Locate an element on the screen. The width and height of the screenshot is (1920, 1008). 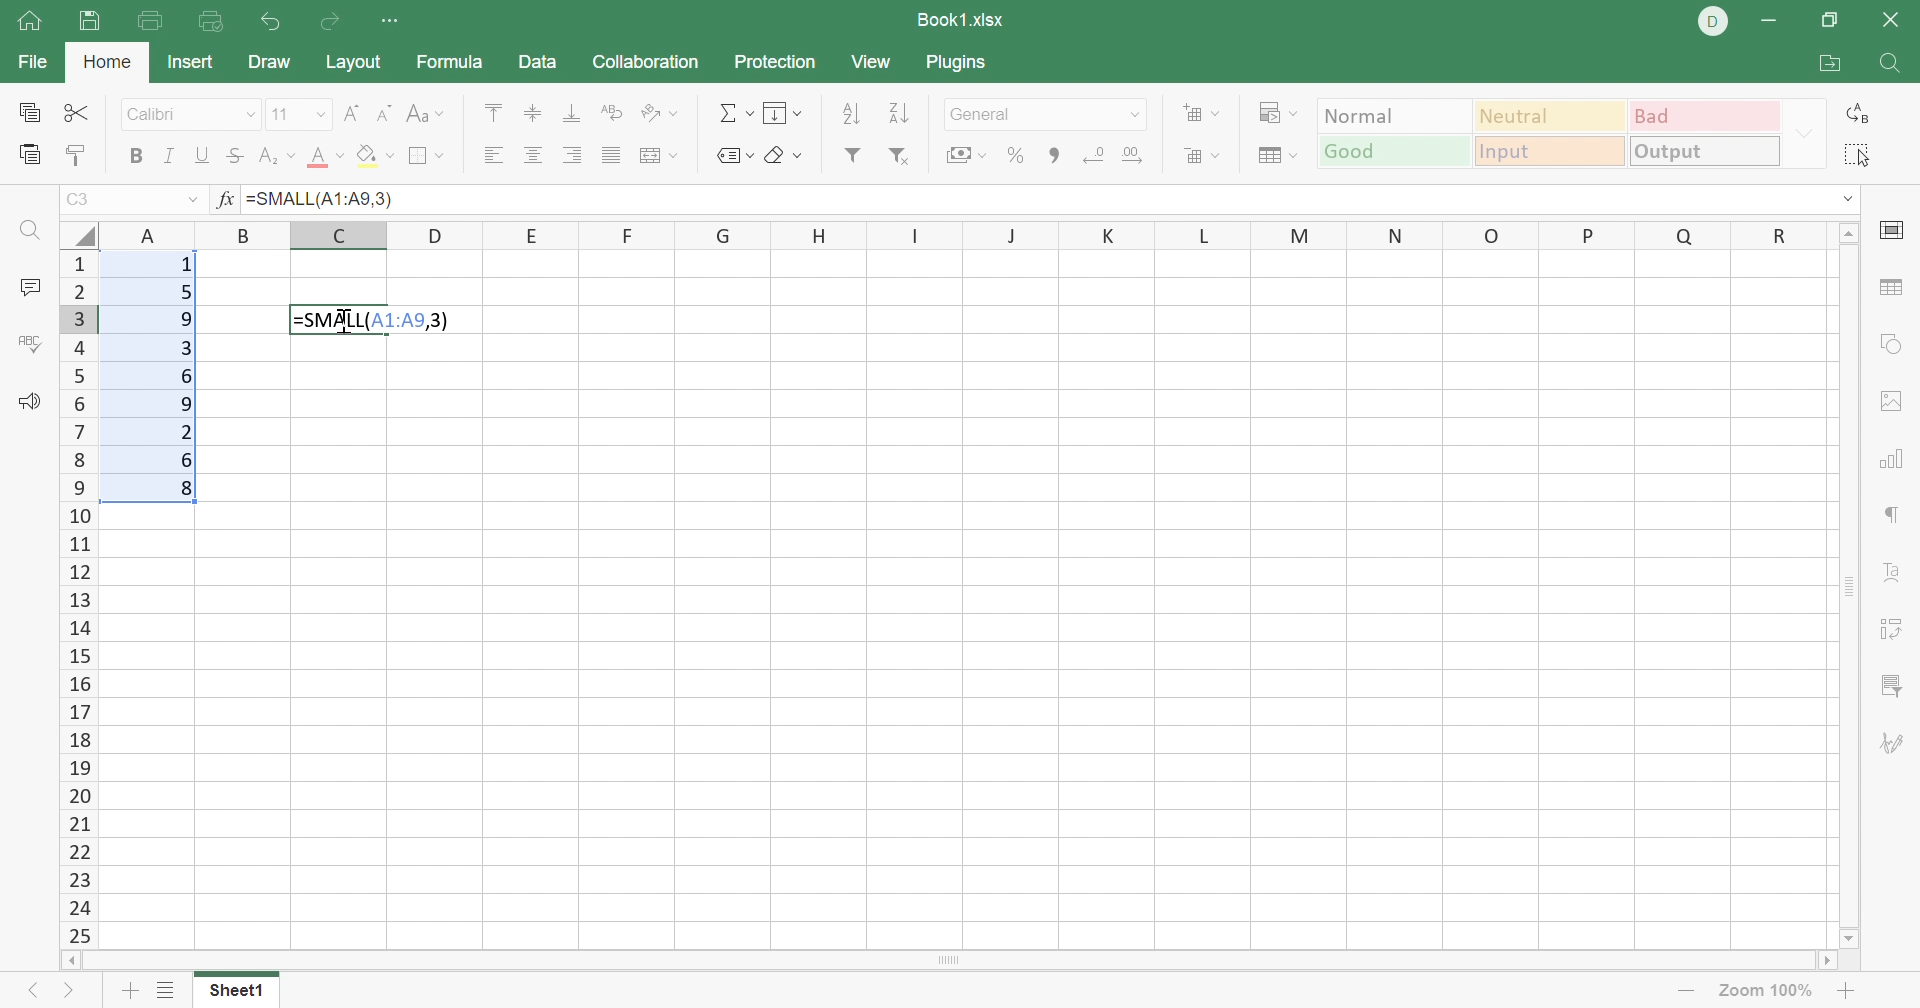
Sheet1 is located at coordinates (238, 991).